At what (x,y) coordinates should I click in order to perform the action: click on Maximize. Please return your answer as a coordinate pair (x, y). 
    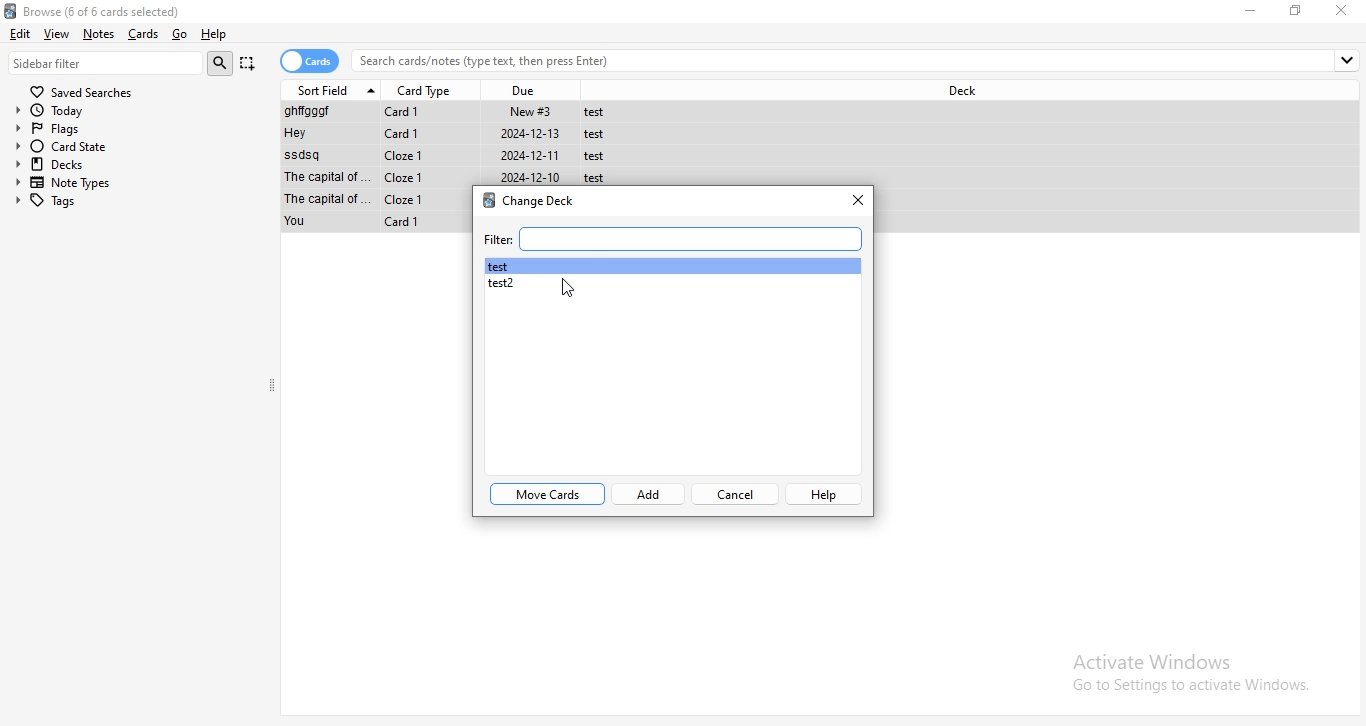
    Looking at the image, I should click on (1299, 11).